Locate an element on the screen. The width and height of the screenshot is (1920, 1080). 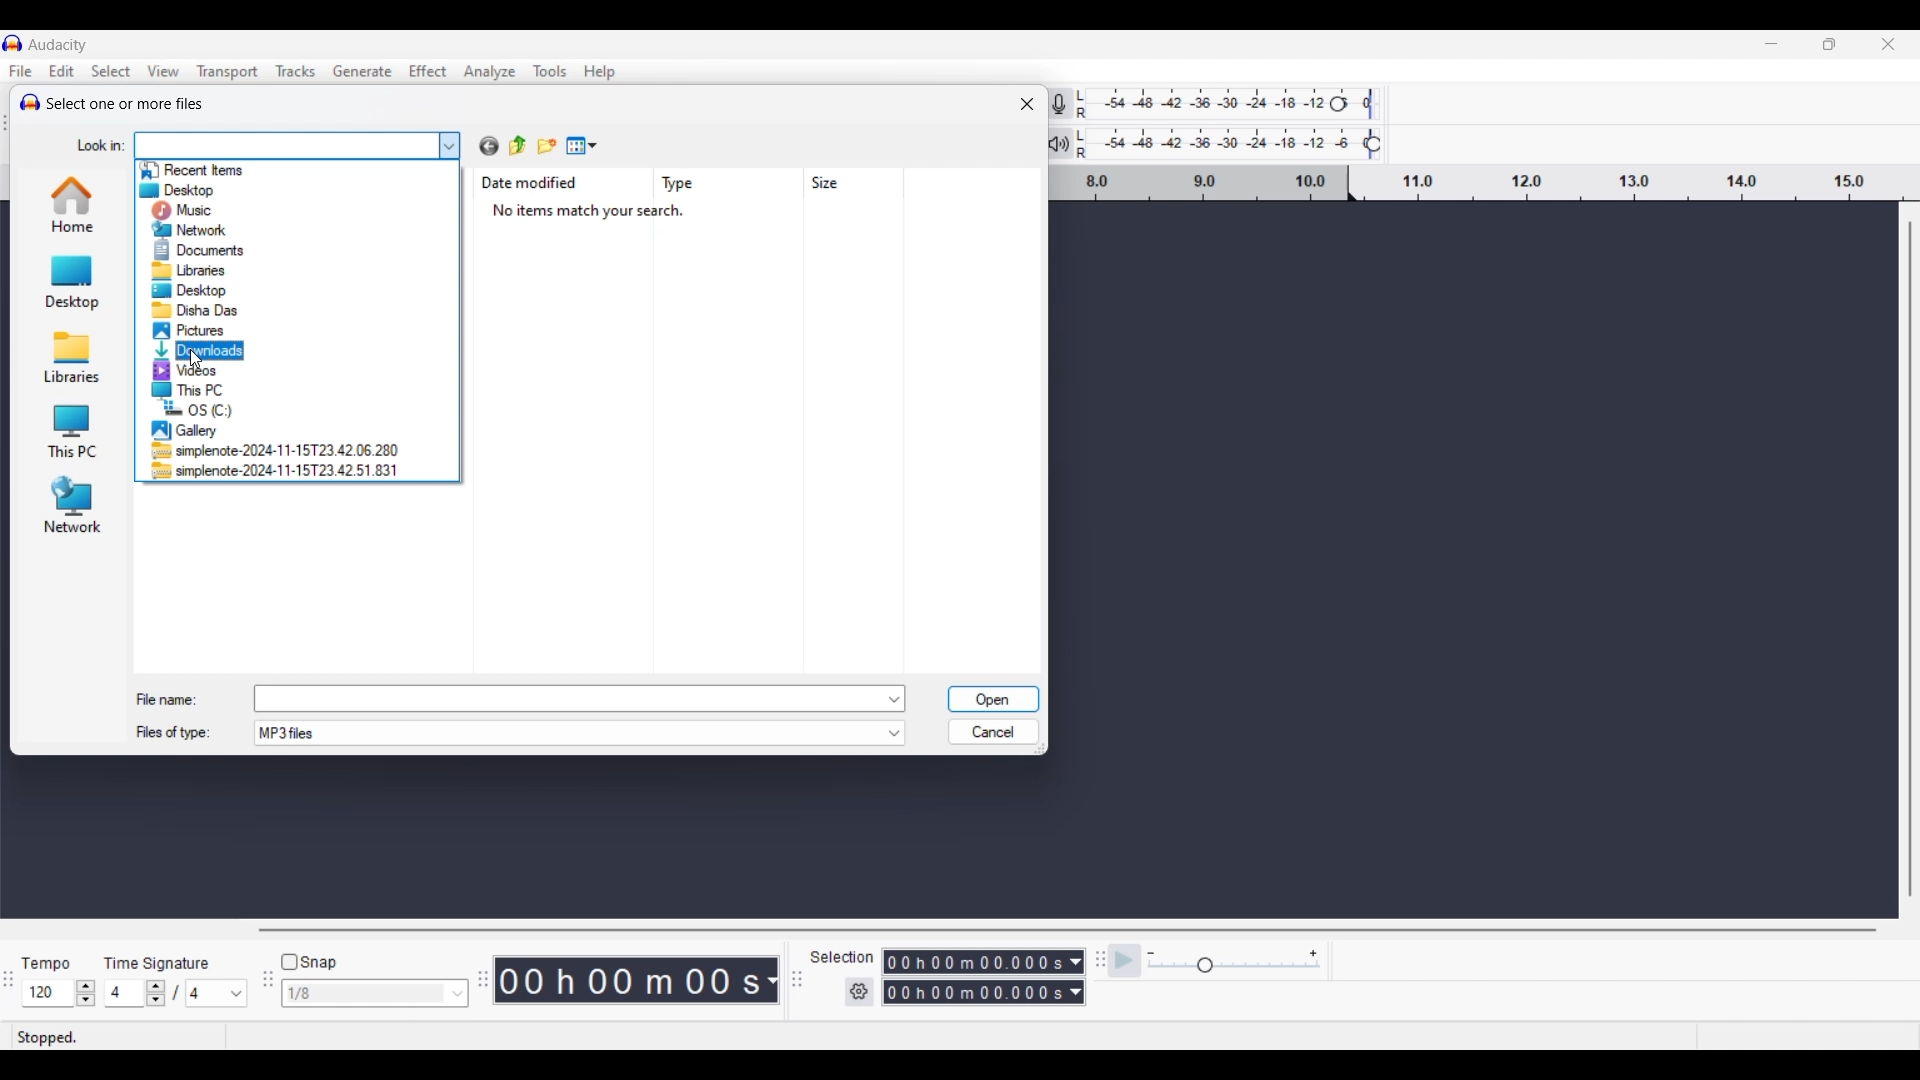
(MP3.files) Selected file format is located at coordinates (567, 734).